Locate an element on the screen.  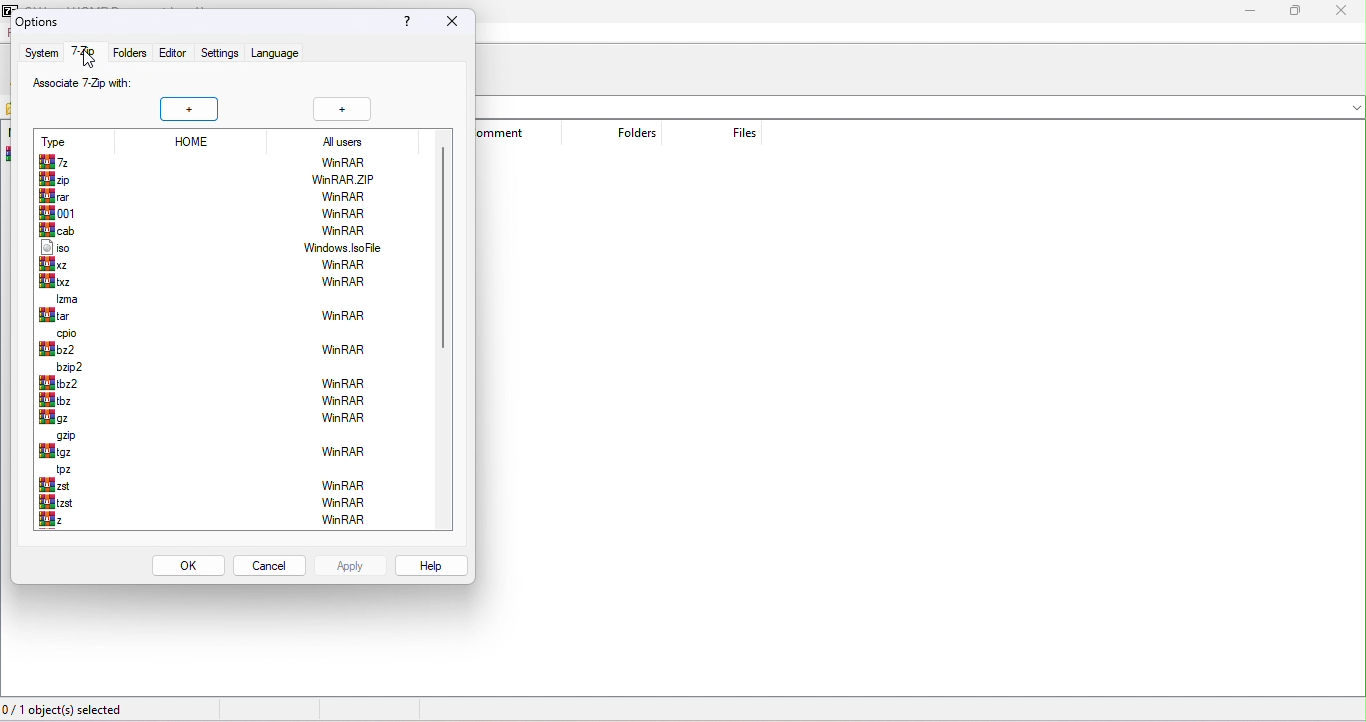
winrar is located at coordinates (358, 520).